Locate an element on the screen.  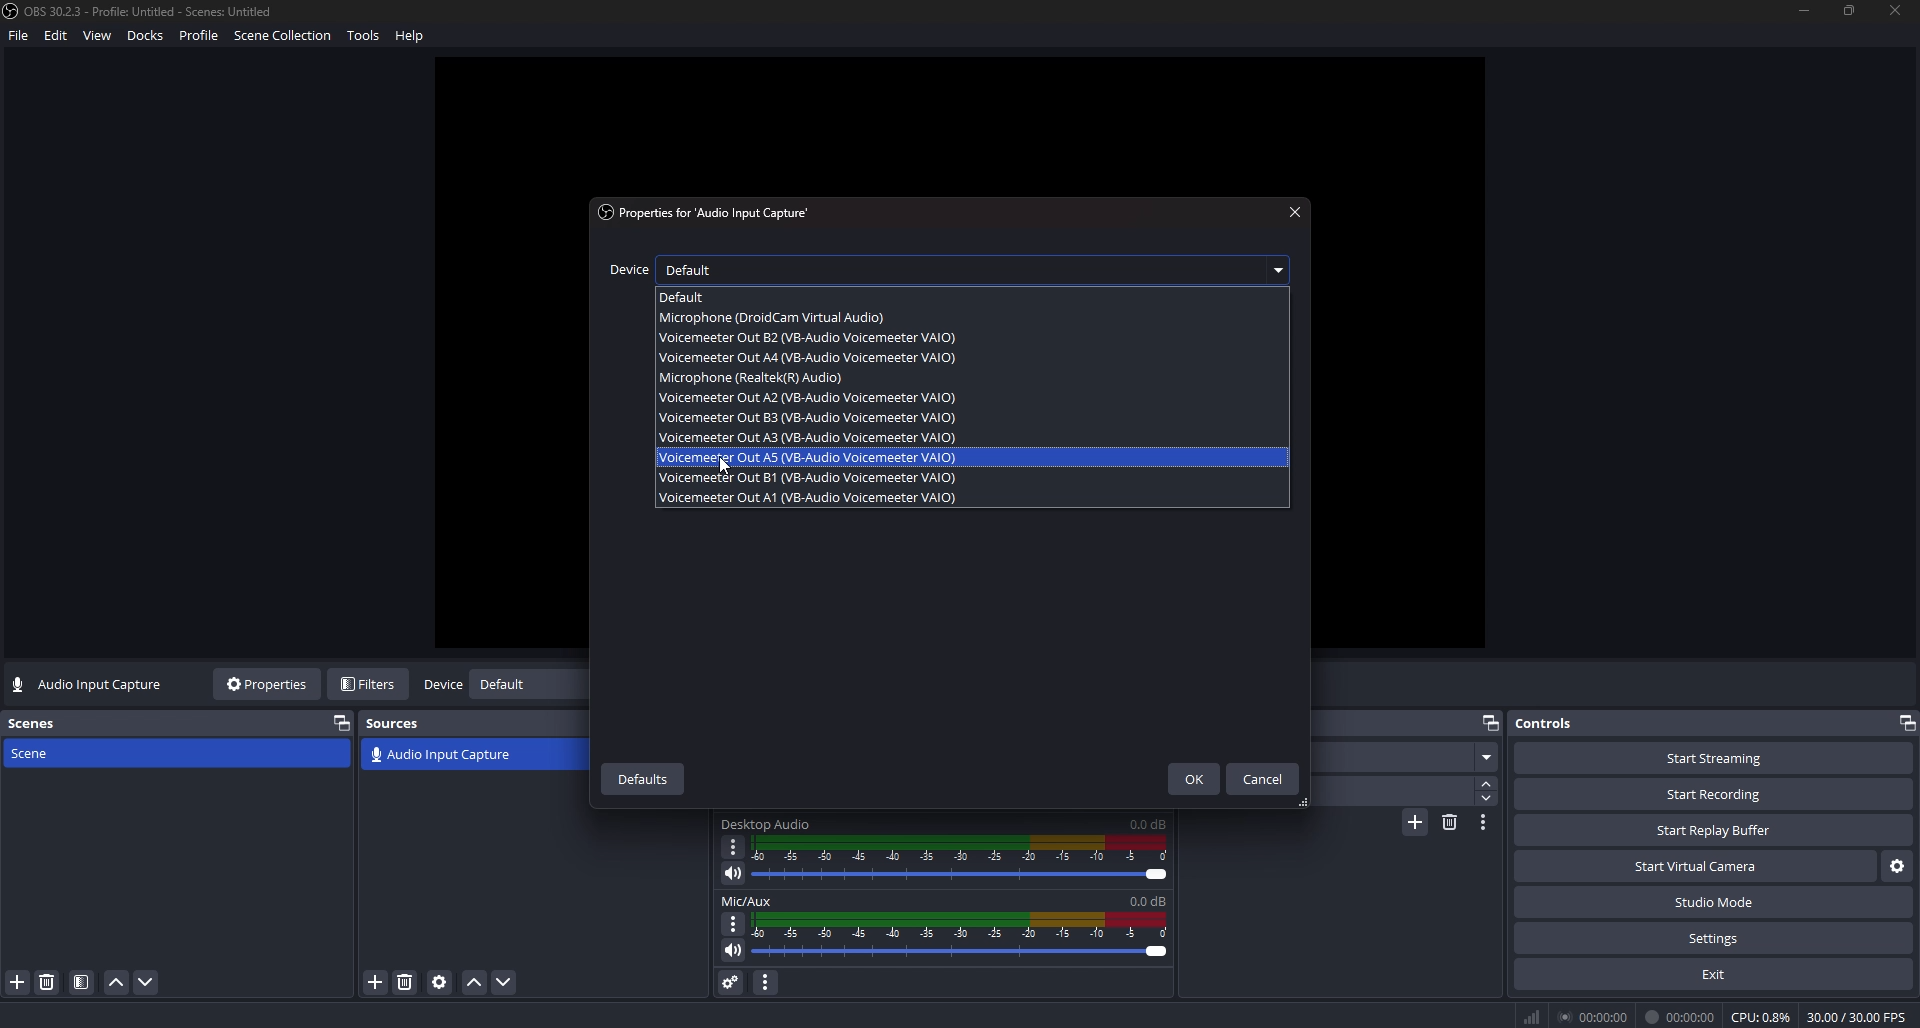
remove scene is located at coordinates (47, 982).